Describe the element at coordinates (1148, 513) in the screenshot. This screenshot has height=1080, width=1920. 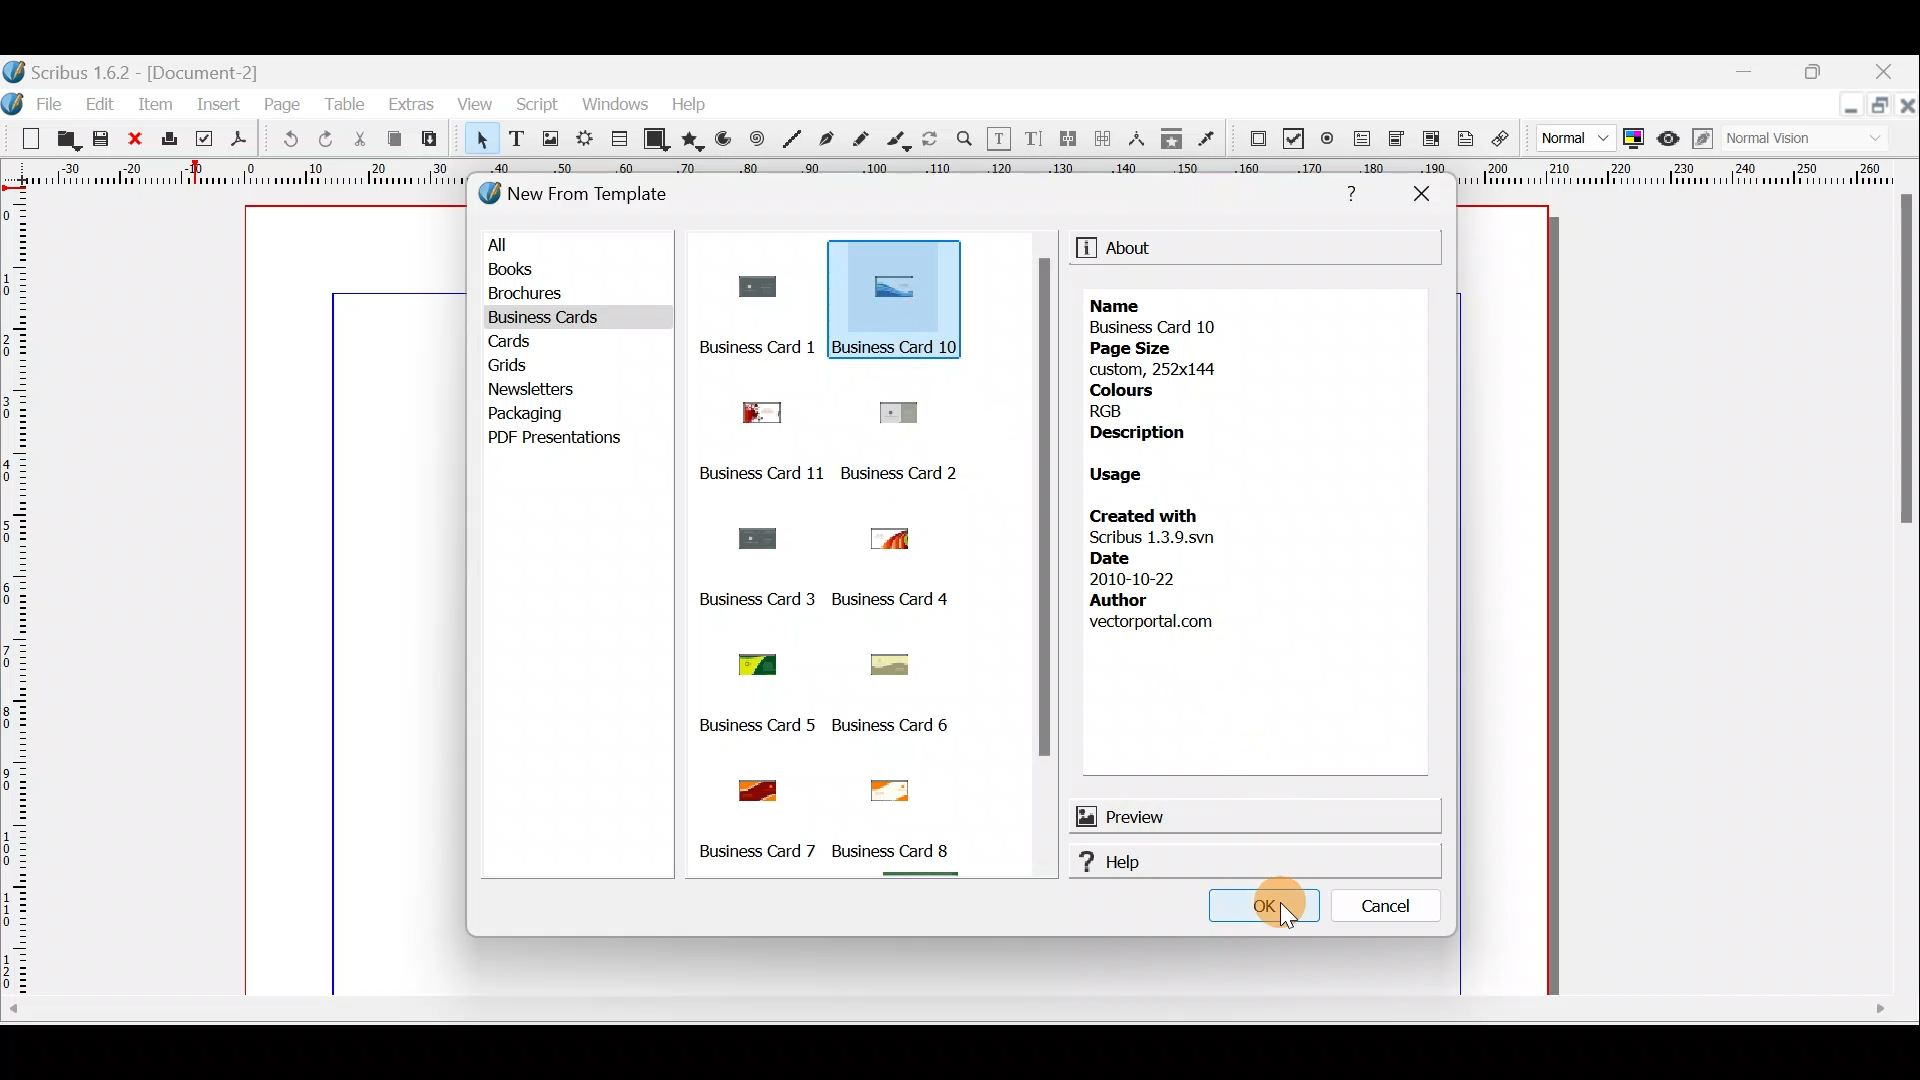
I see `Created with` at that location.